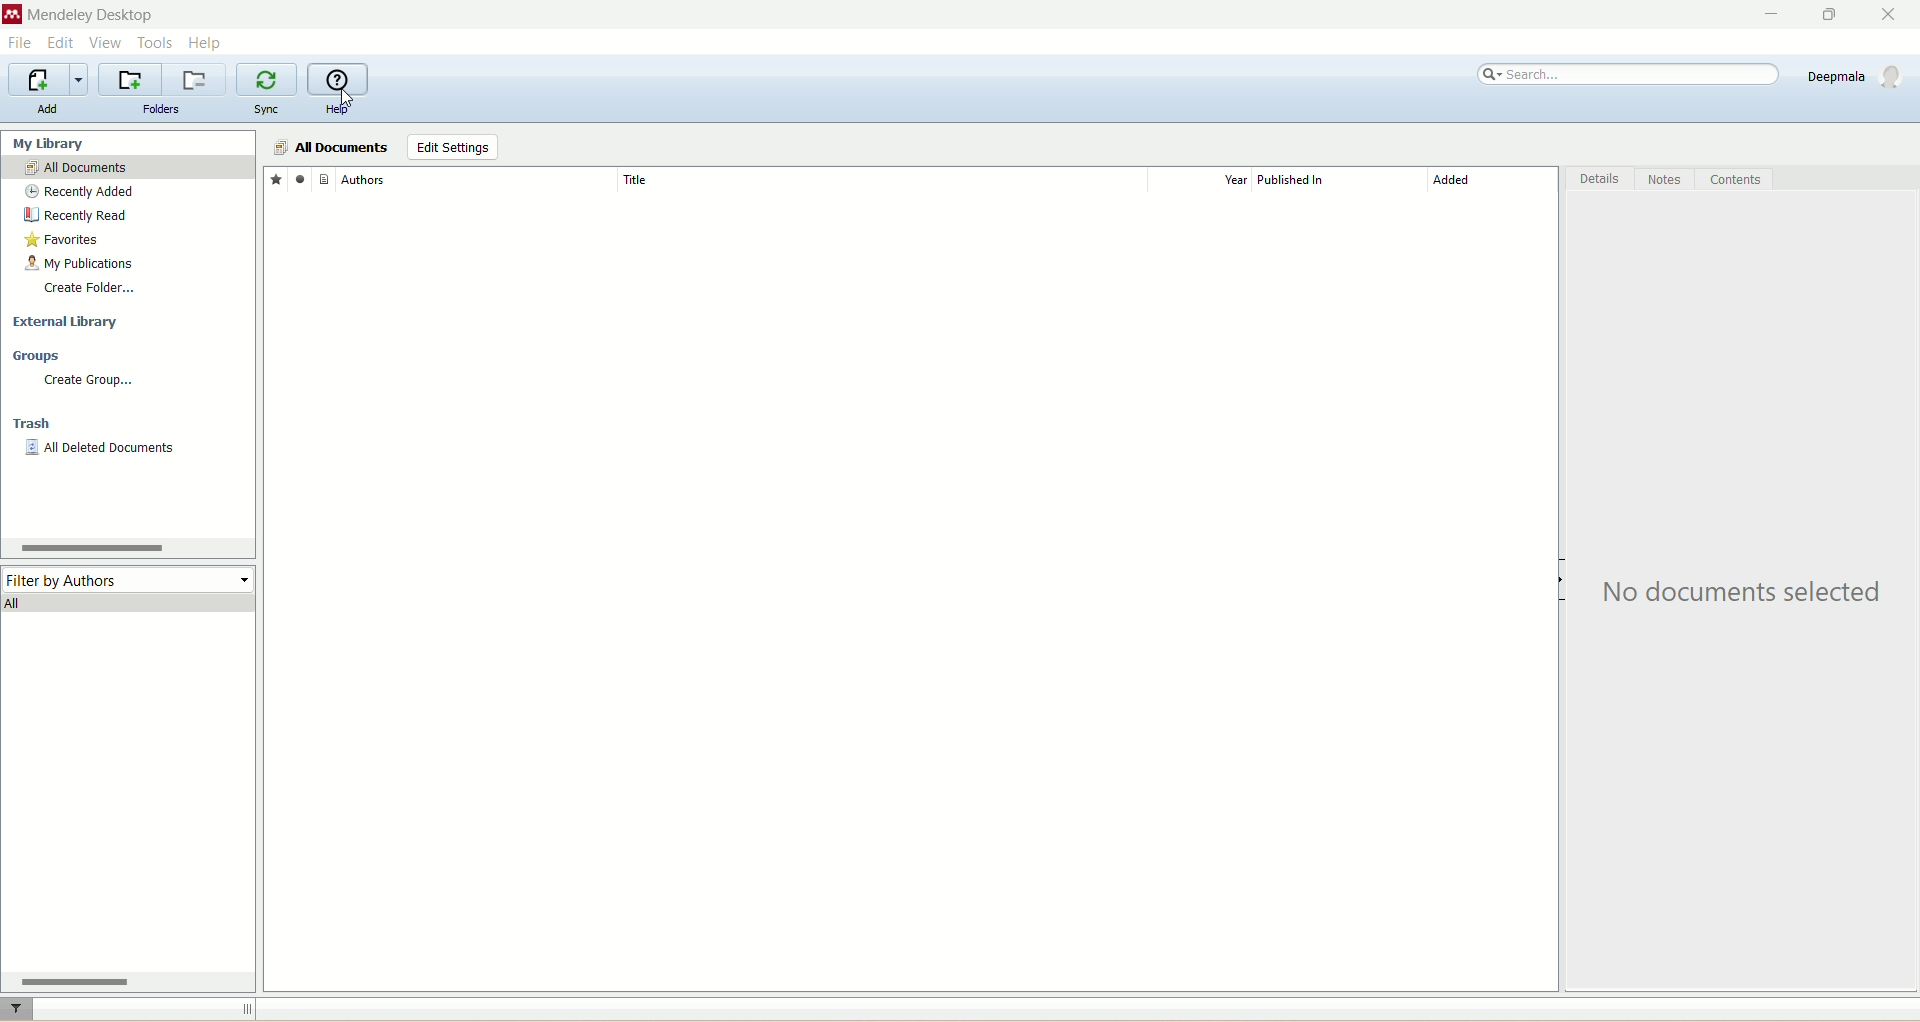 The width and height of the screenshot is (1920, 1022). Describe the element at coordinates (1736, 595) in the screenshot. I see `text` at that location.